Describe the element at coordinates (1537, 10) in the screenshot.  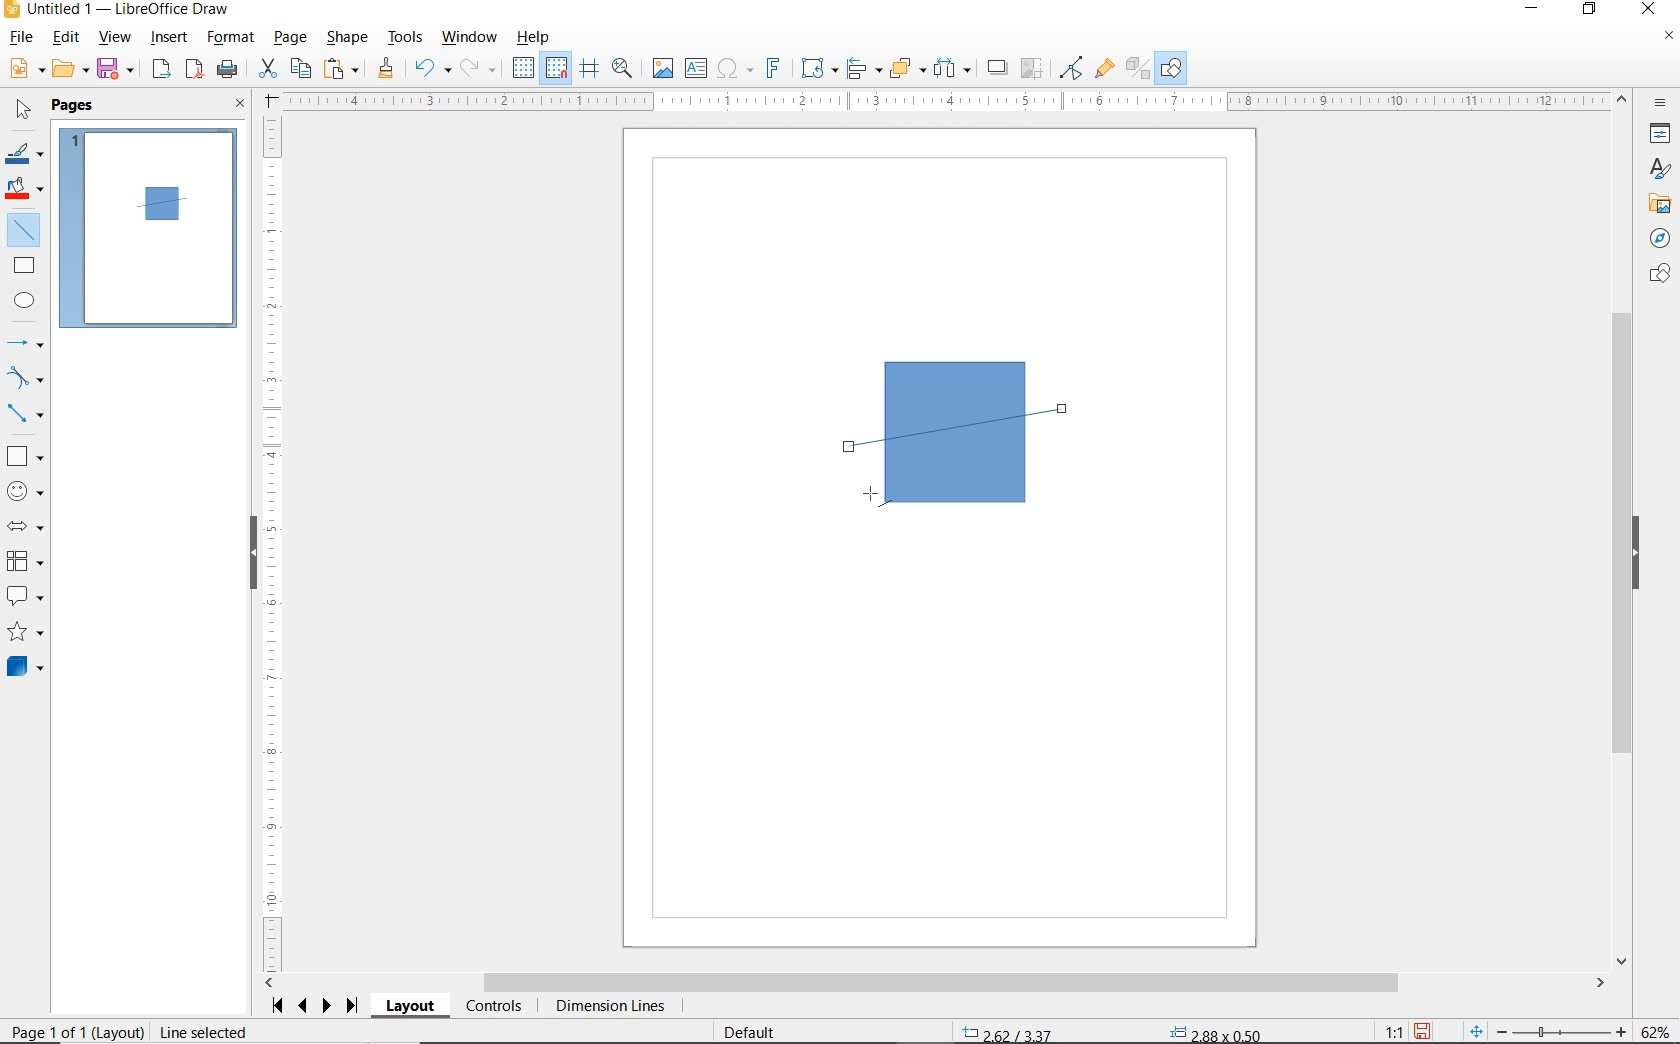
I see `MINIMIZE` at that location.